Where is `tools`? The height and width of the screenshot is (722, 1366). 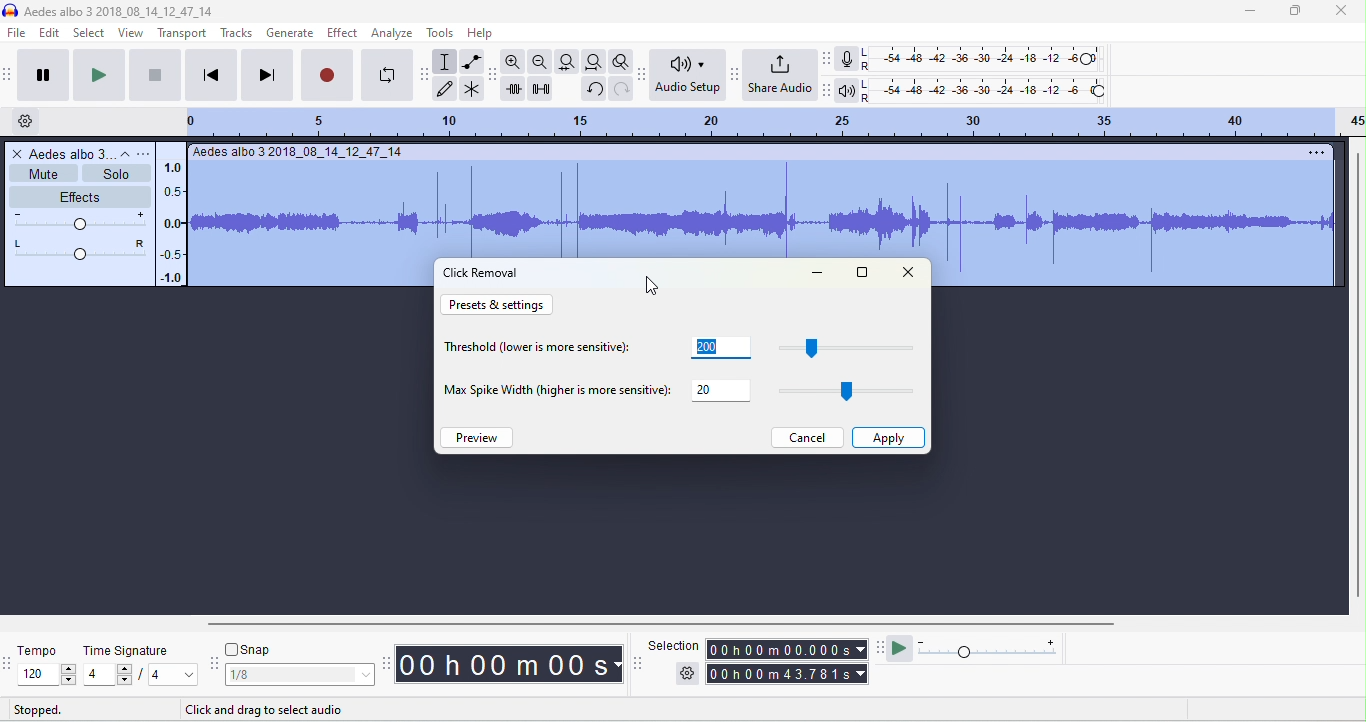 tools is located at coordinates (441, 33).